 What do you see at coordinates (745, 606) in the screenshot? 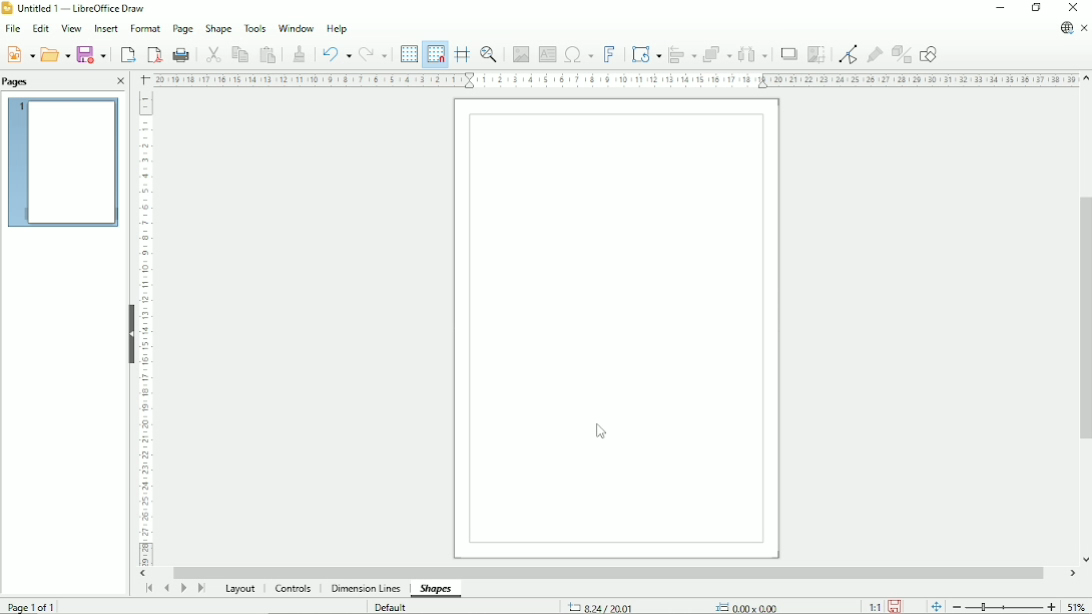
I see `0.00x0.00` at bounding box center [745, 606].